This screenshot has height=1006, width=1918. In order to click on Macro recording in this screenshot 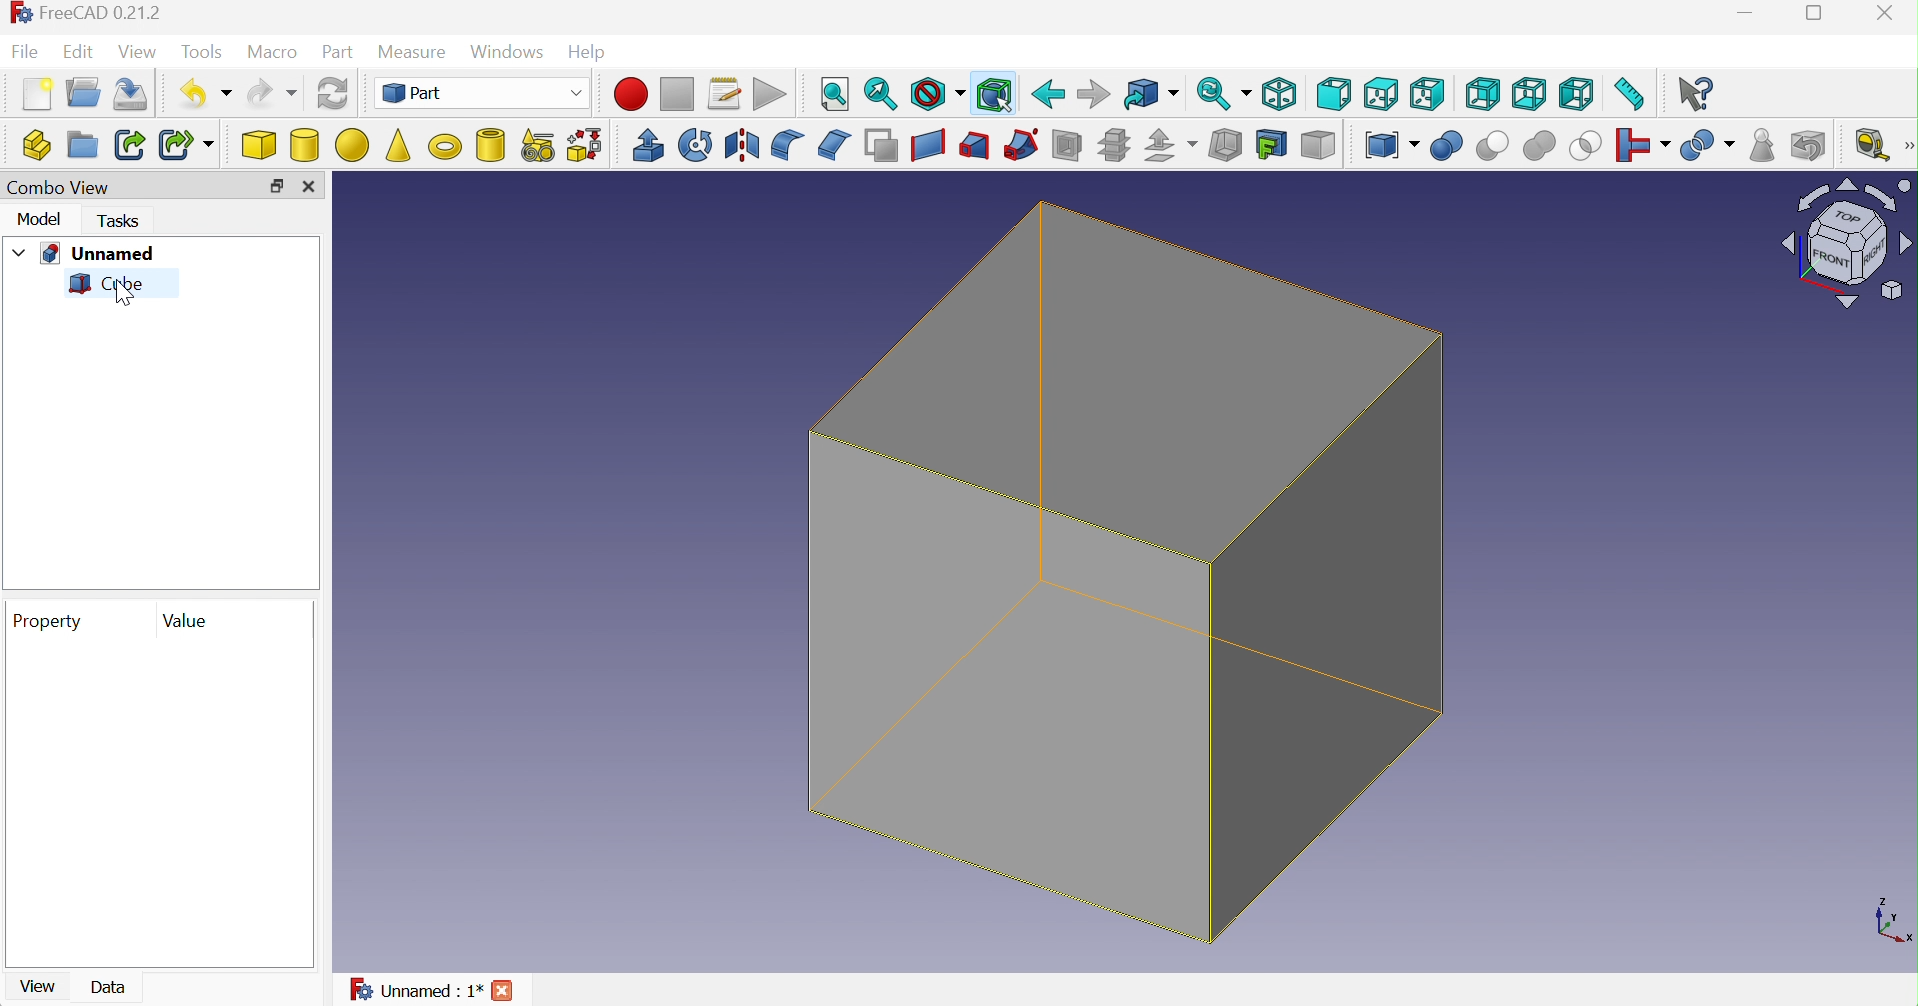, I will do `click(630, 94)`.